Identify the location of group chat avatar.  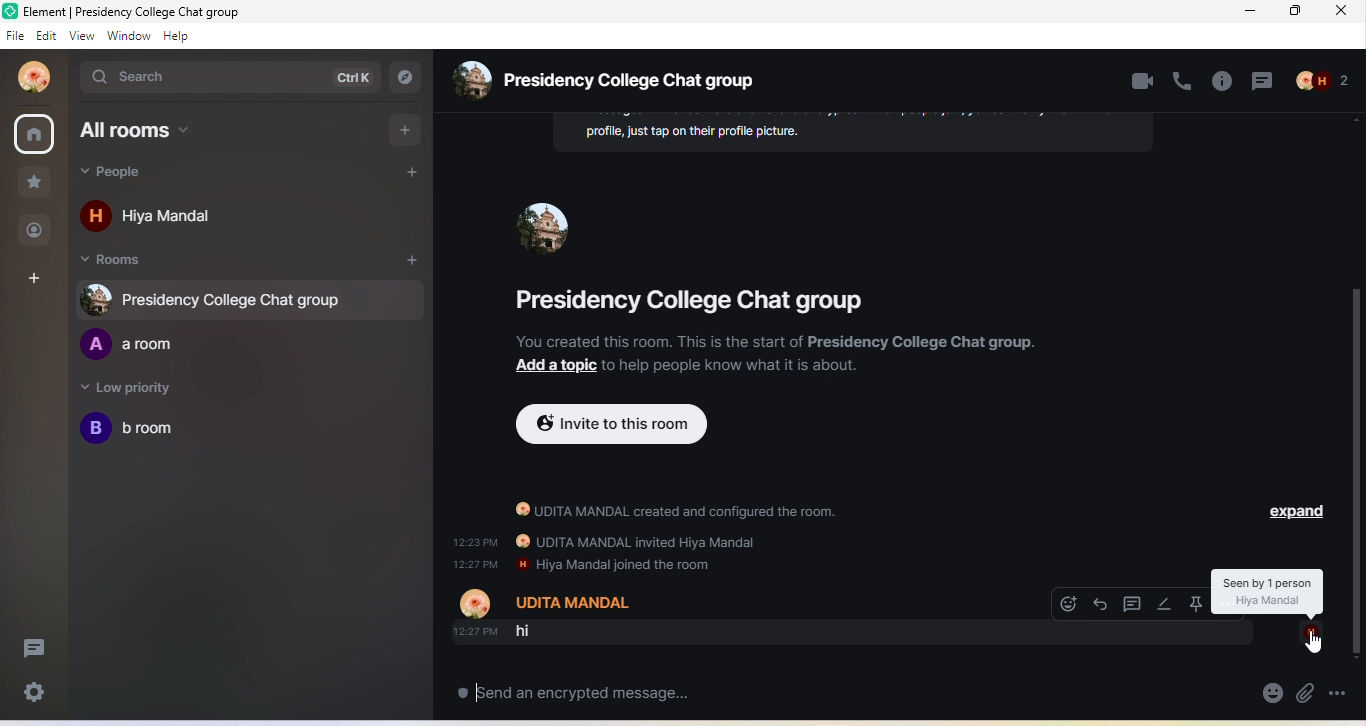
(545, 230).